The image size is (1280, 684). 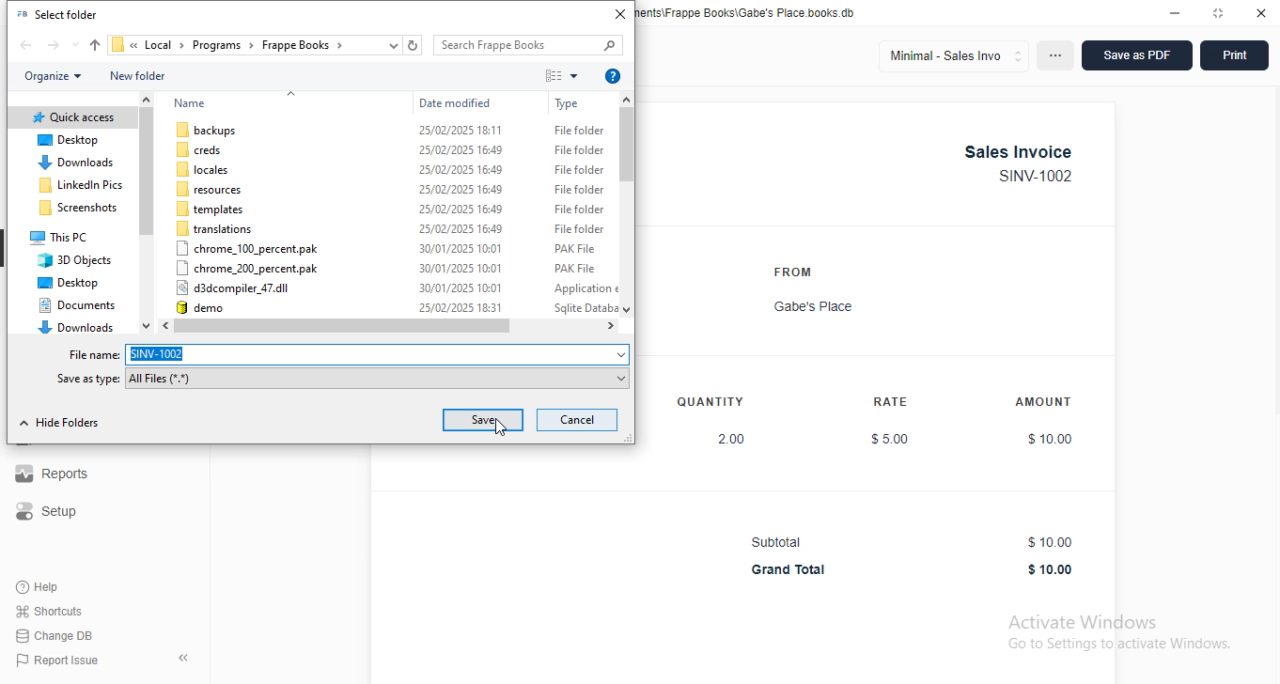 What do you see at coordinates (203, 307) in the screenshot?
I see `demo` at bounding box center [203, 307].